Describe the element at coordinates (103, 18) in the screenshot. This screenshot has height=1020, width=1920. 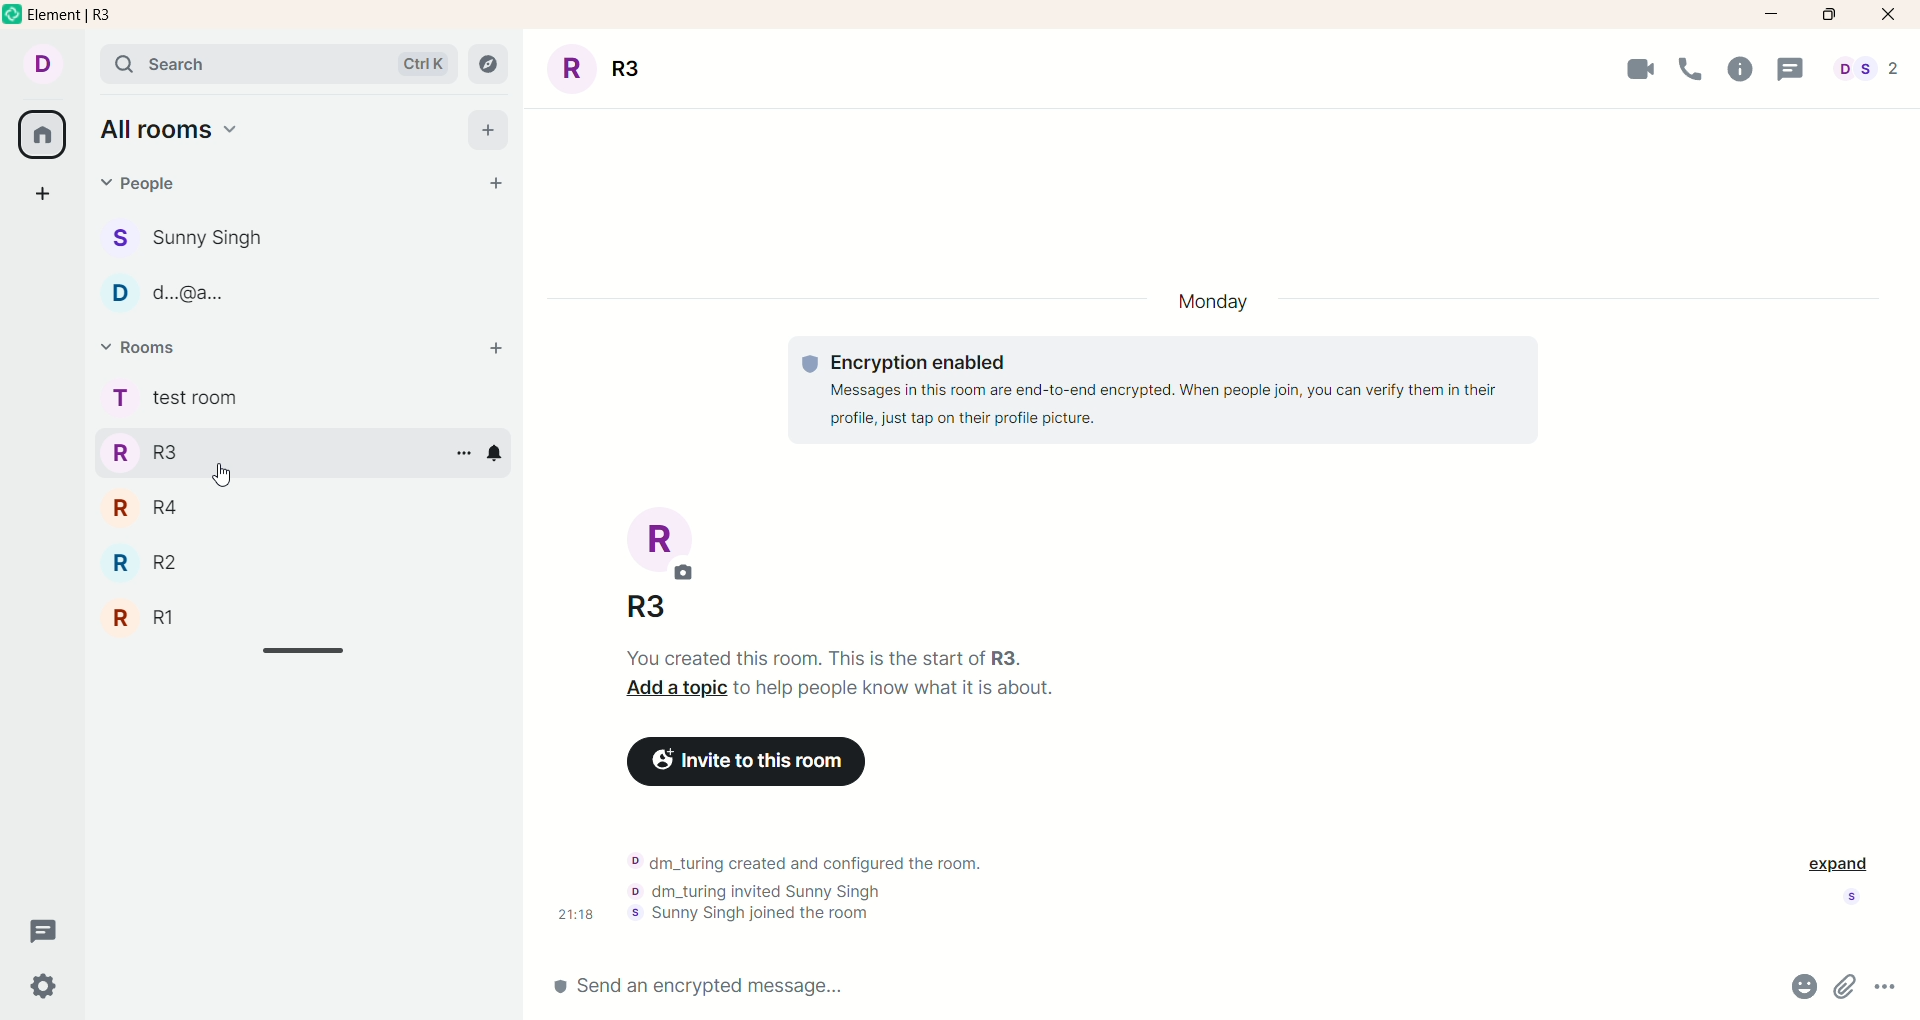
I see `element` at that location.